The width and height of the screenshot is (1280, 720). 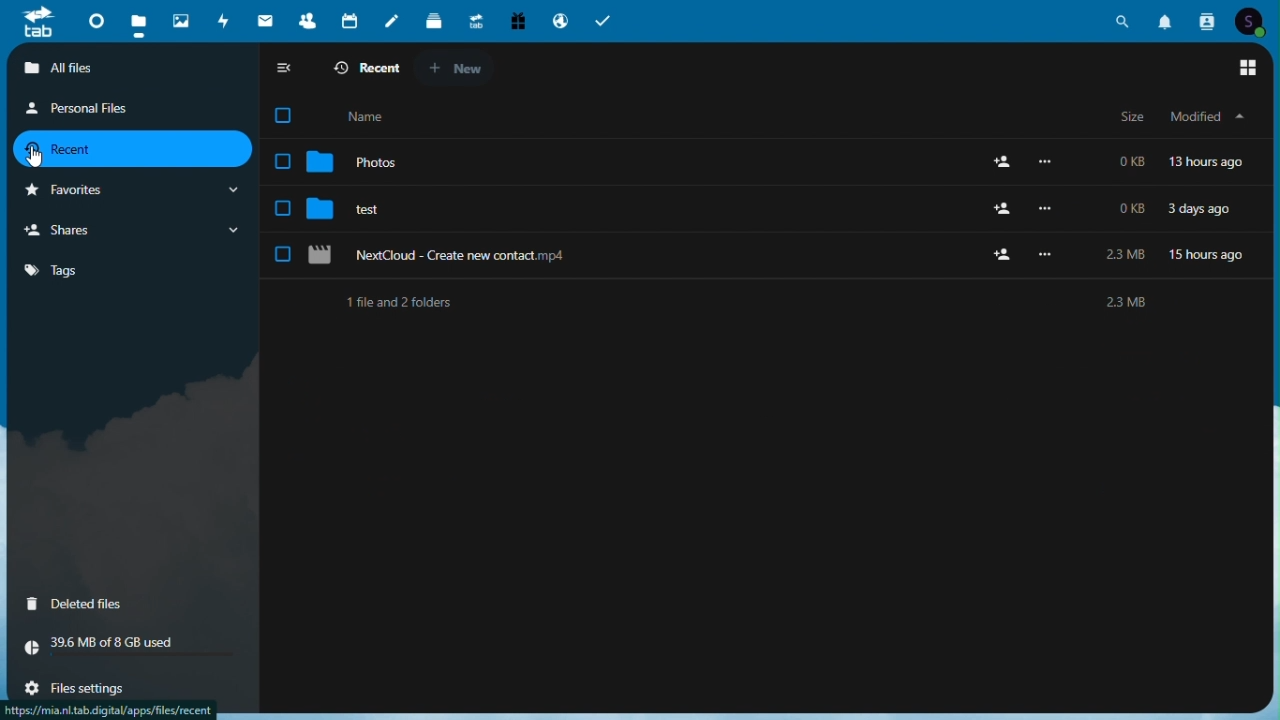 I want to click on checkbox, so click(x=286, y=115).